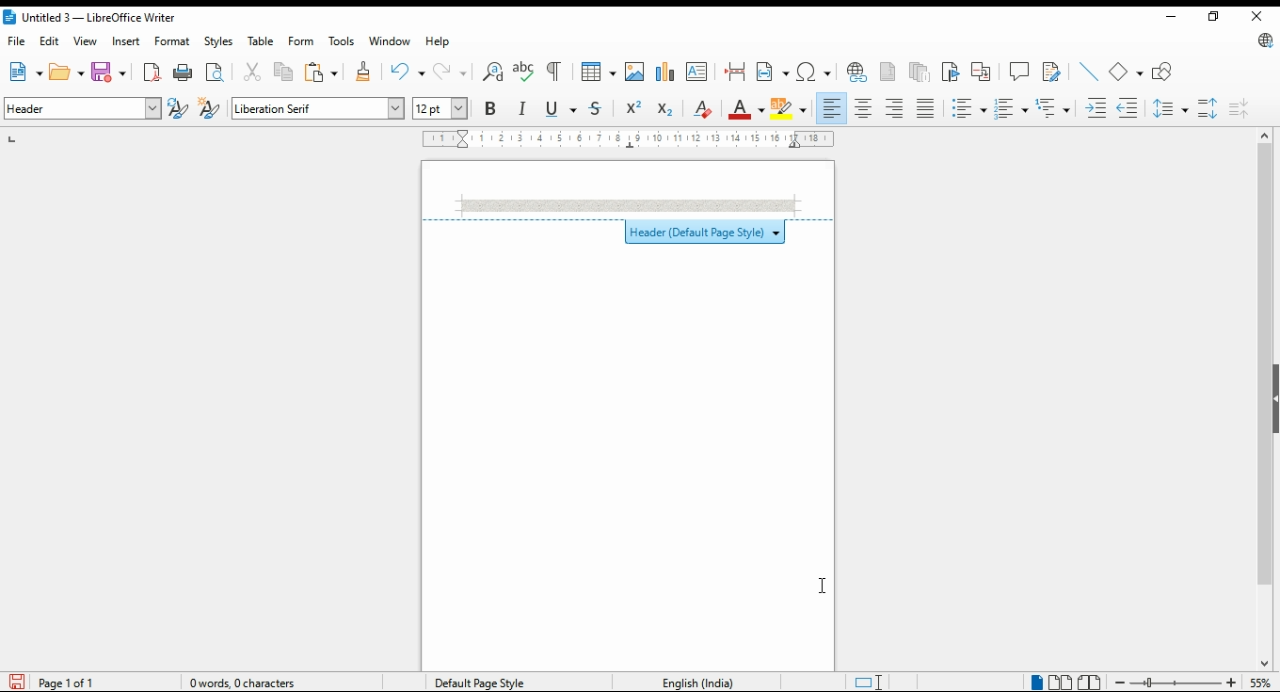  I want to click on decrease paragraph spacing, so click(1239, 108).